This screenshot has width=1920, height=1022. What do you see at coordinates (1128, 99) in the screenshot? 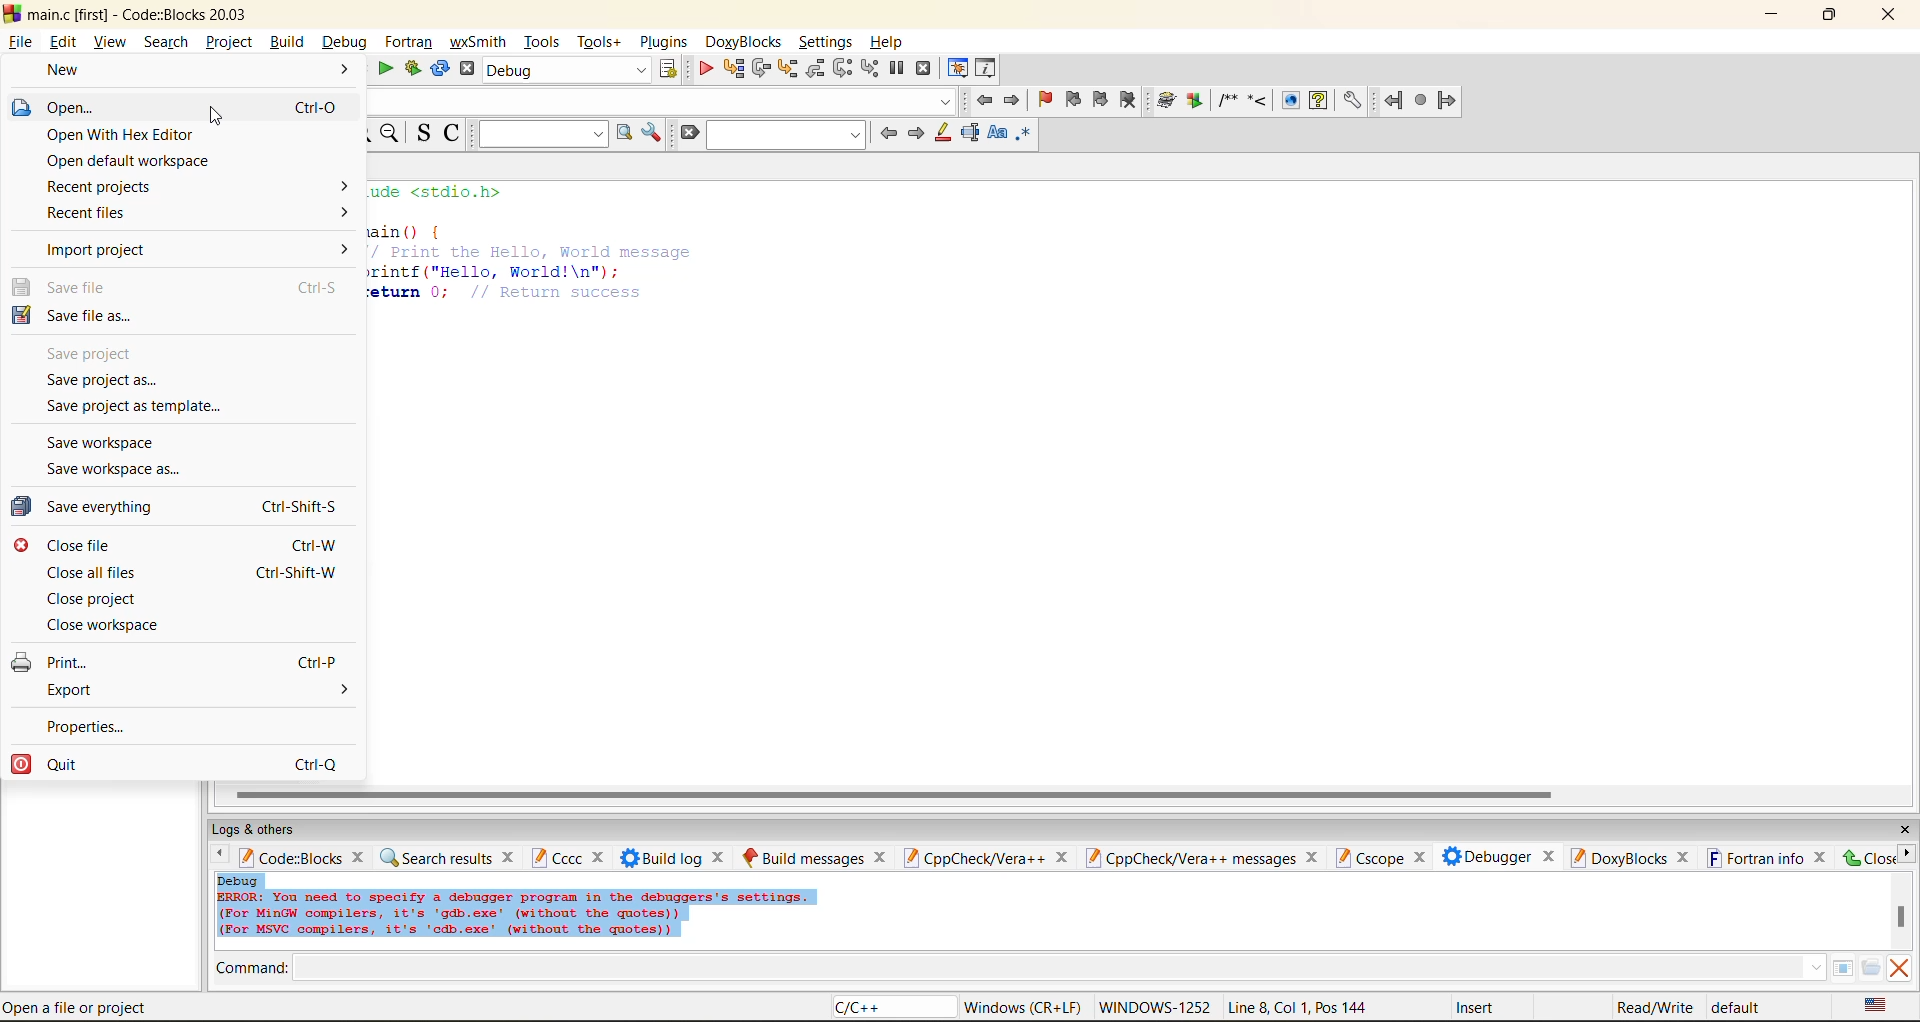
I see `clear bookmark` at bounding box center [1128, 99].